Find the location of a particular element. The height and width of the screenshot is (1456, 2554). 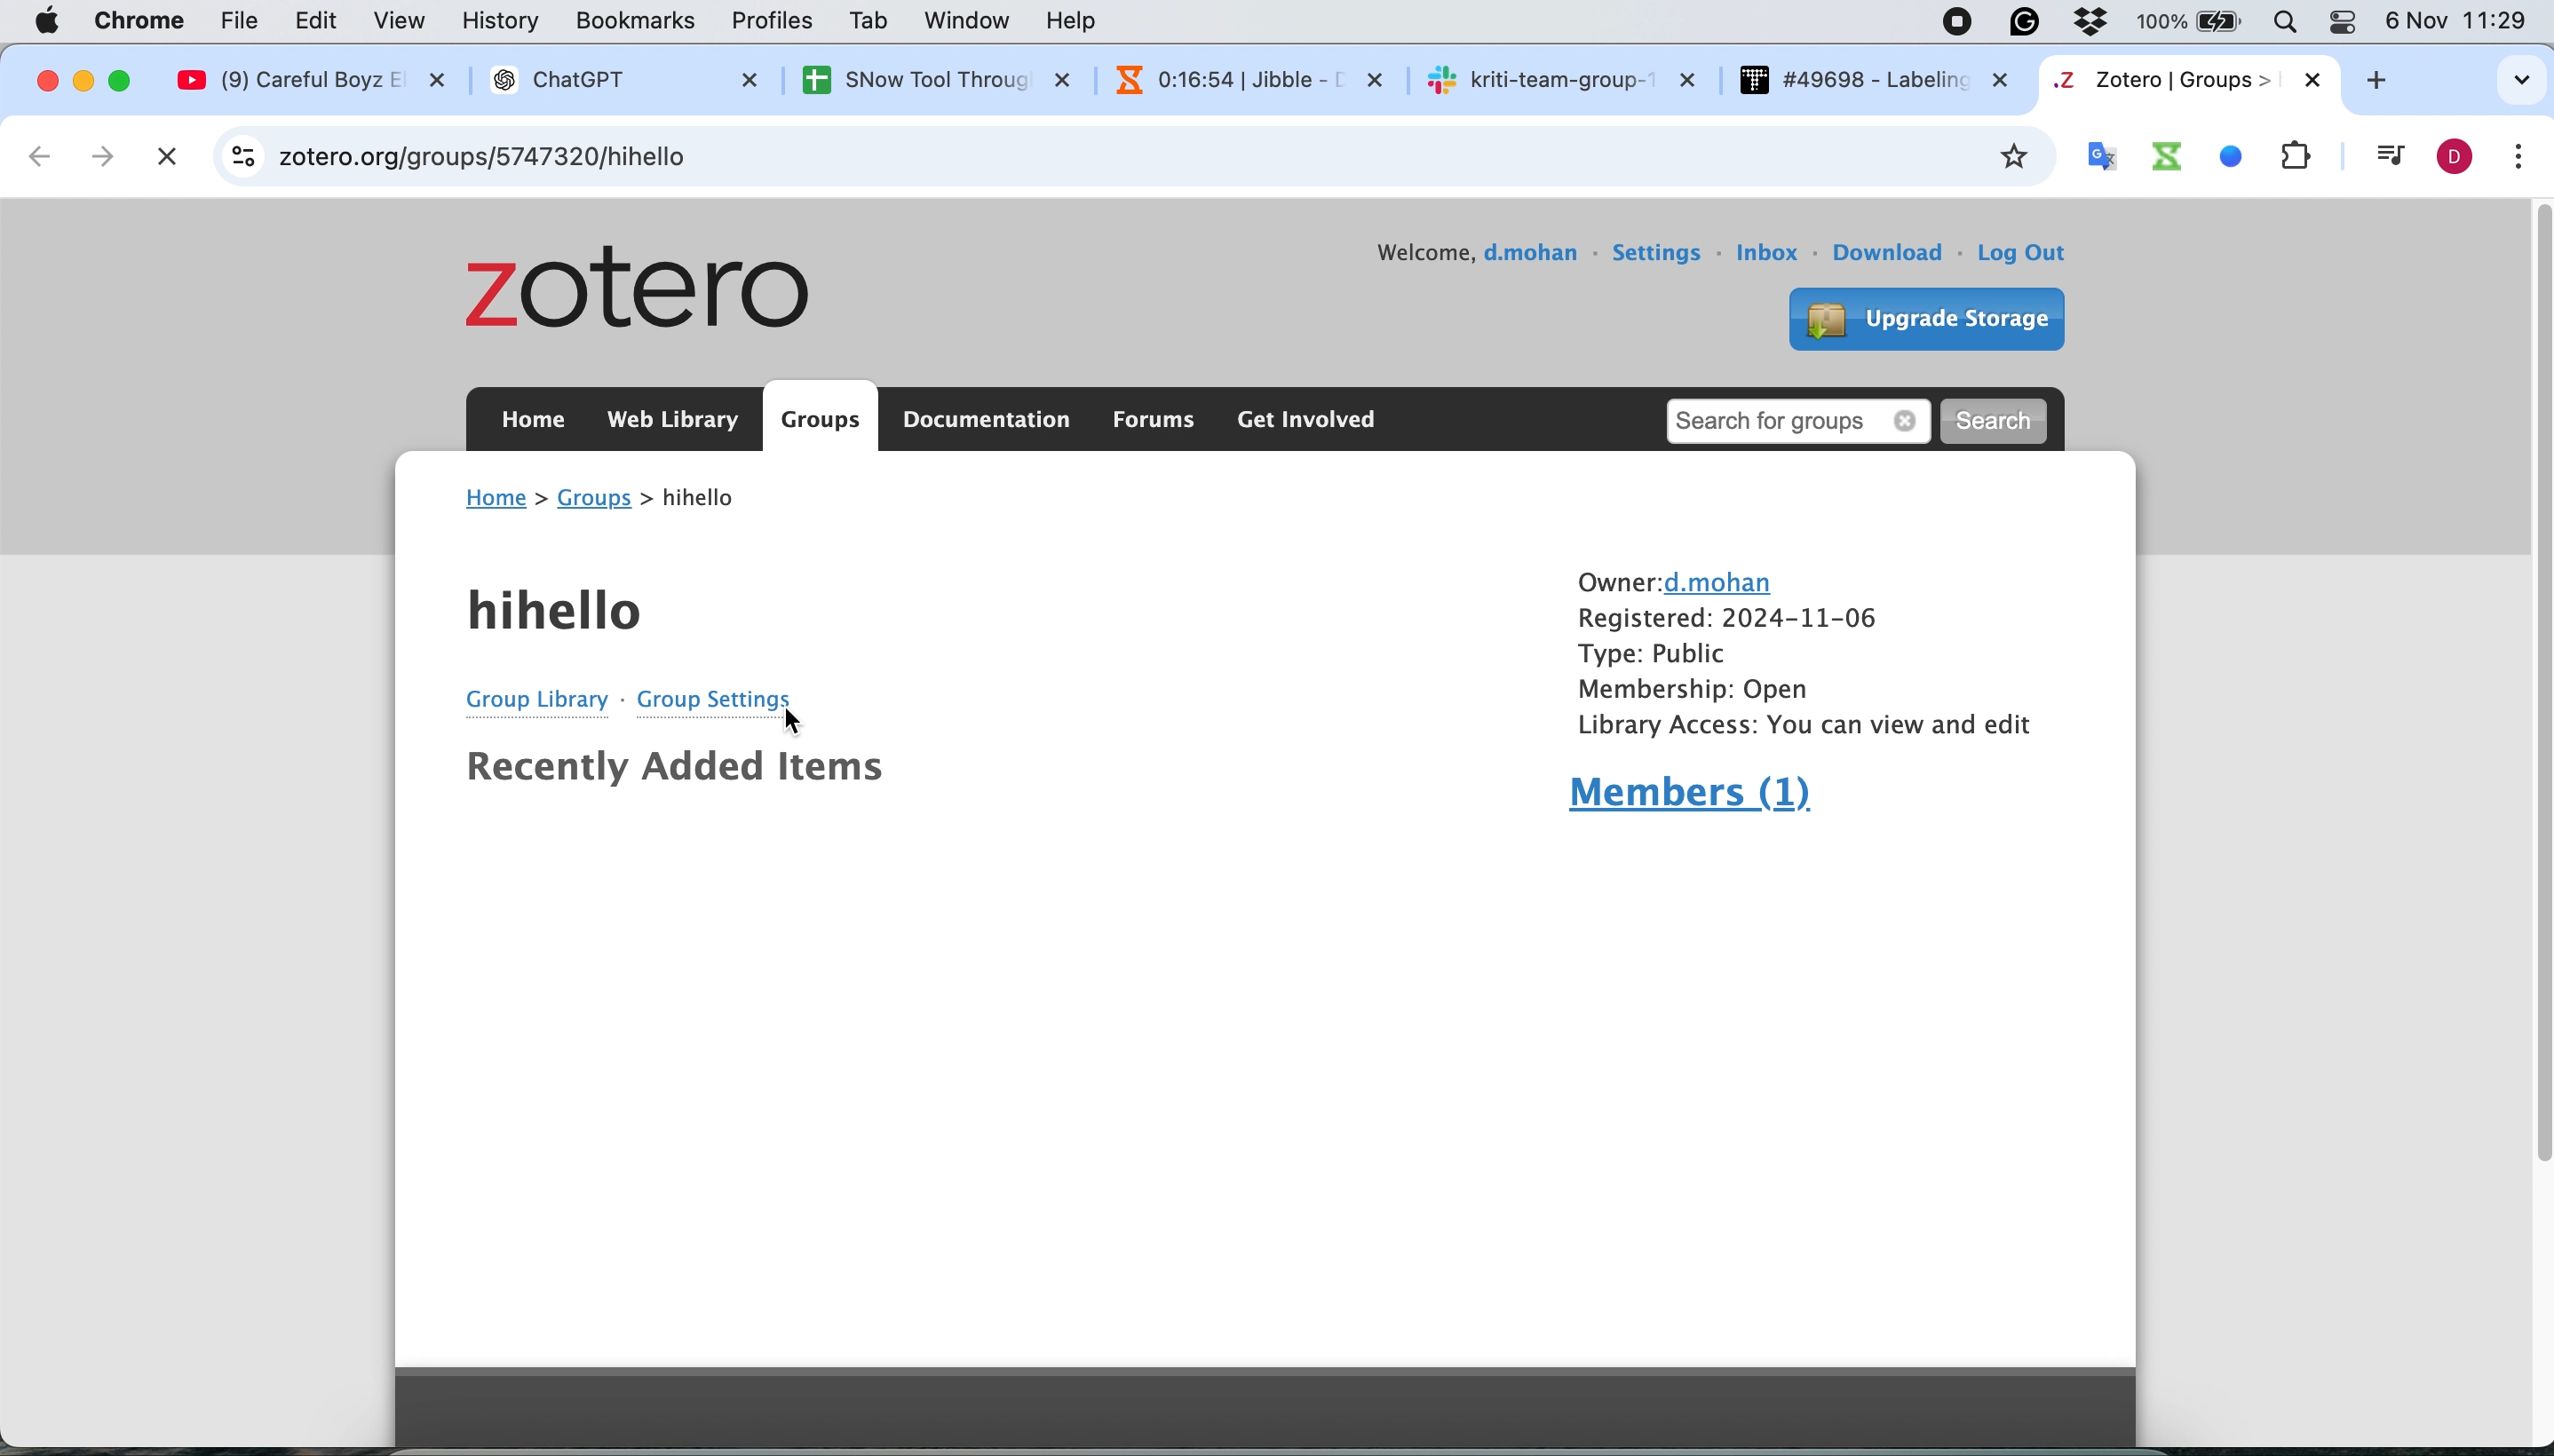

log out is located at coordinates (2034, 252).